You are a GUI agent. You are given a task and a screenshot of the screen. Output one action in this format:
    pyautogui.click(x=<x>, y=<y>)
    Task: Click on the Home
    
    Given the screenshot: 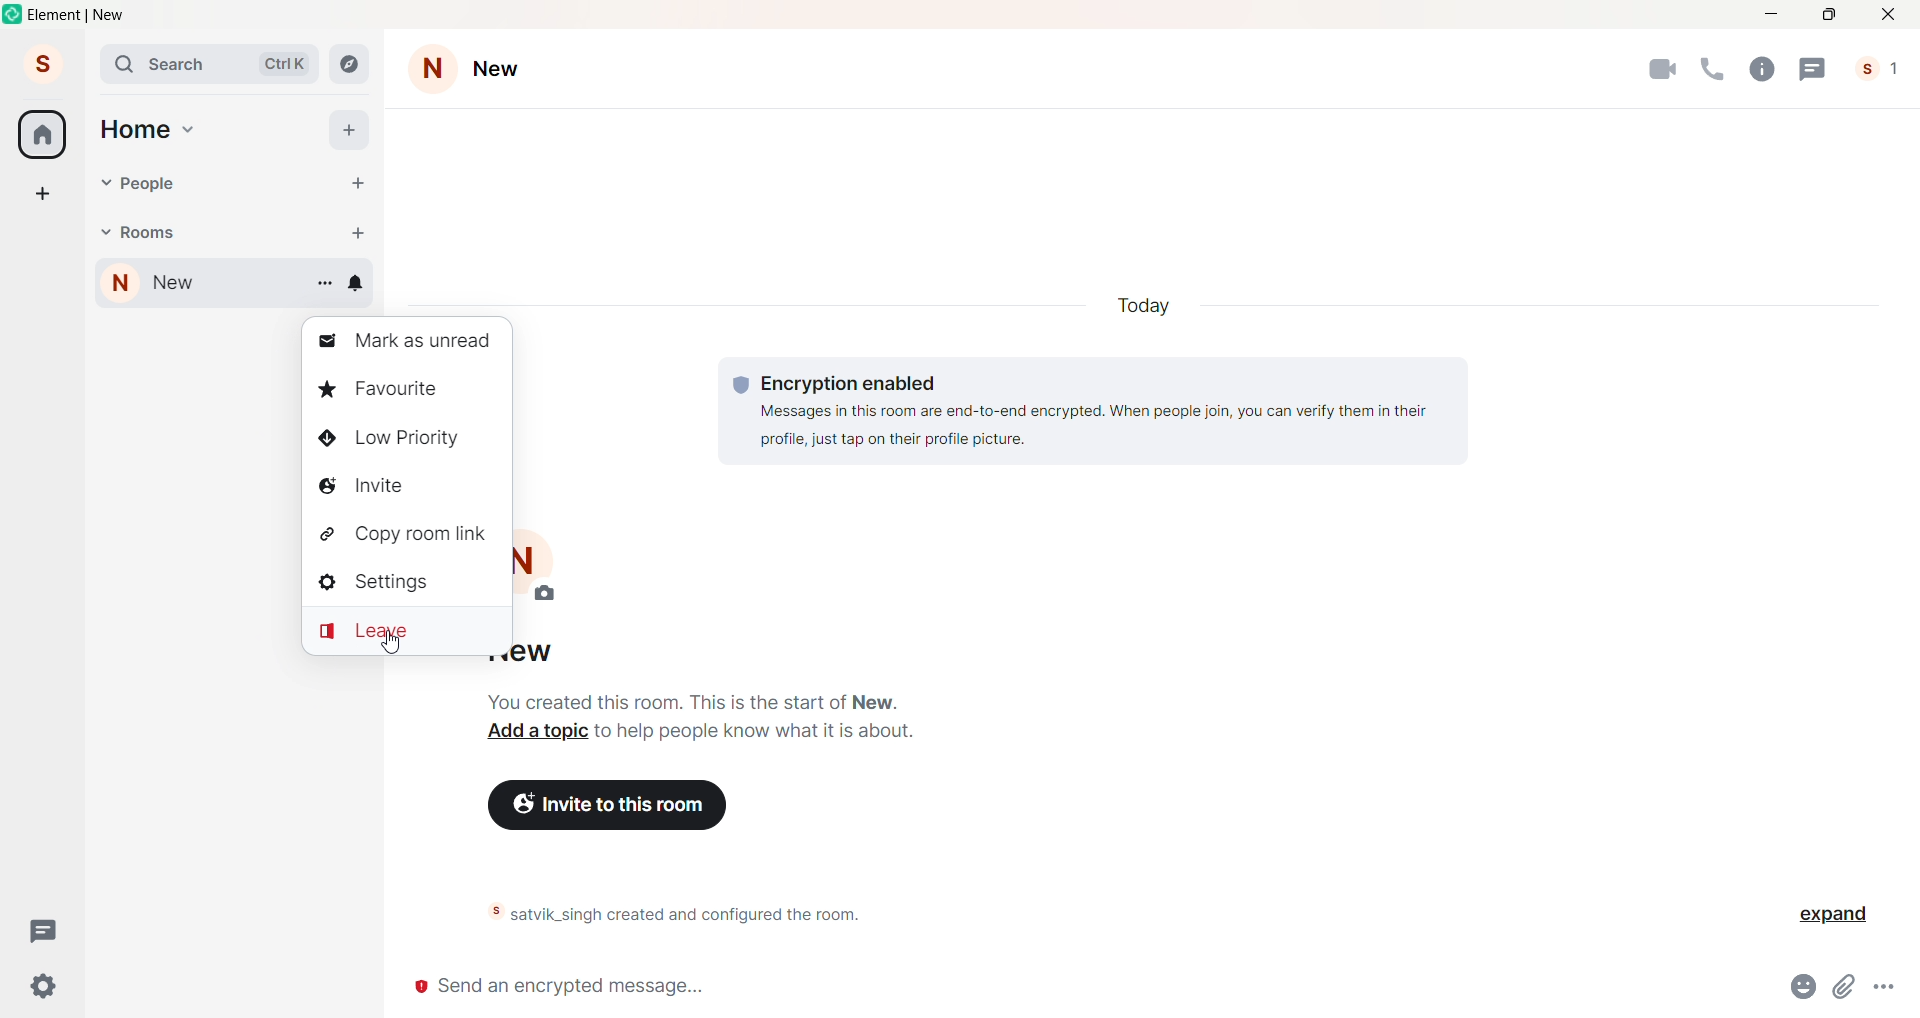 What is the action you would take?
    pyautogui.click(x=135, y=127)
    